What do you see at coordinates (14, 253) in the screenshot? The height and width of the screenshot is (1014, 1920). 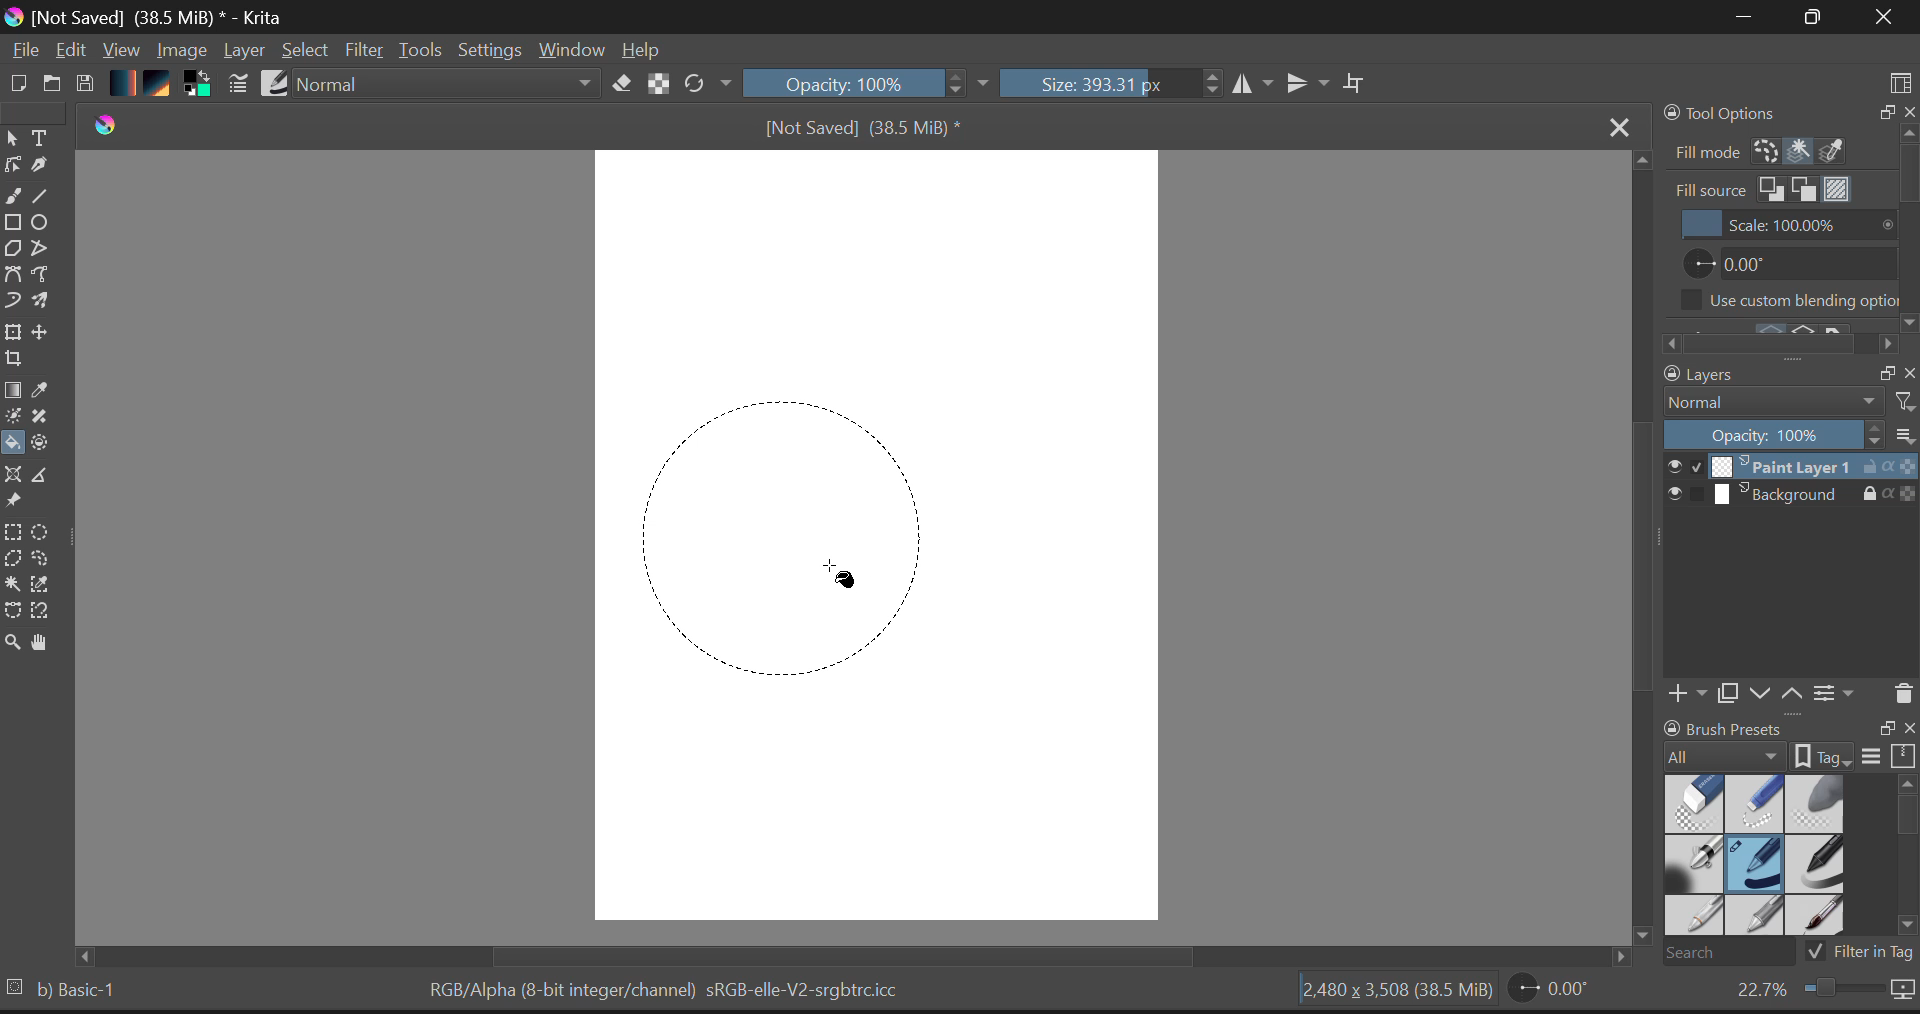 I see `Polygon` at bounding box center [14, 253].